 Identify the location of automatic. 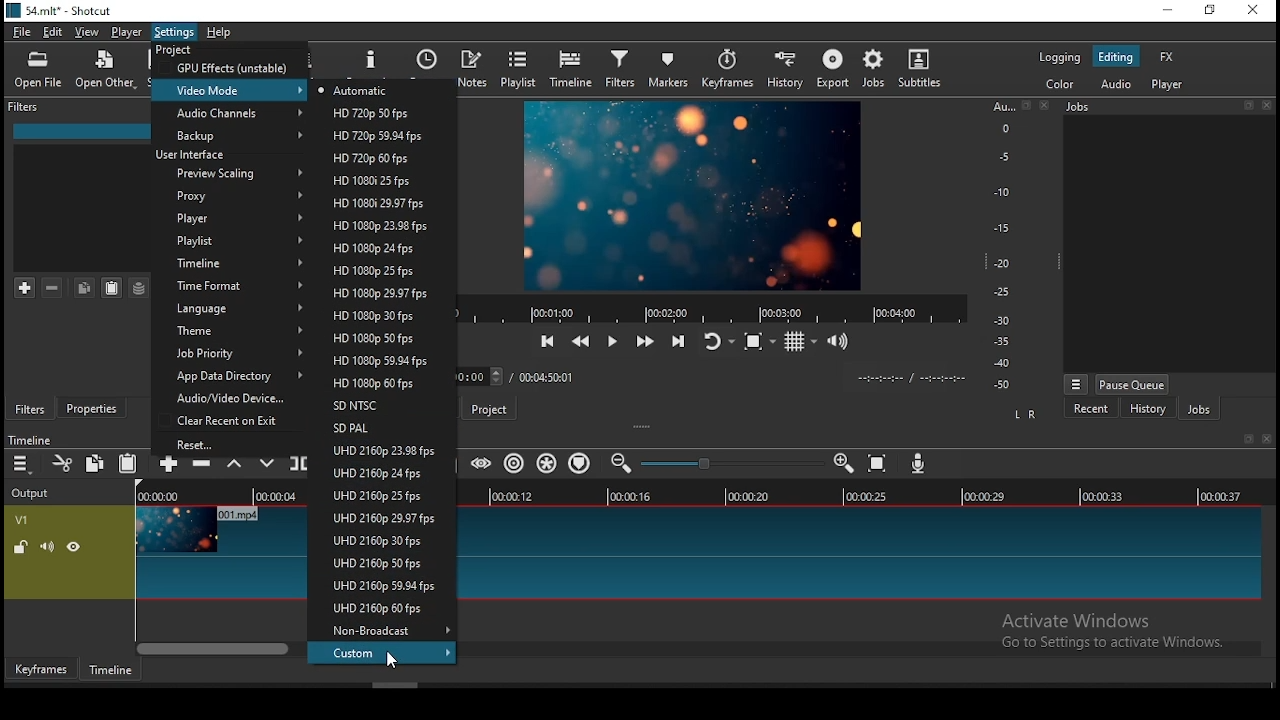
(355, 91).